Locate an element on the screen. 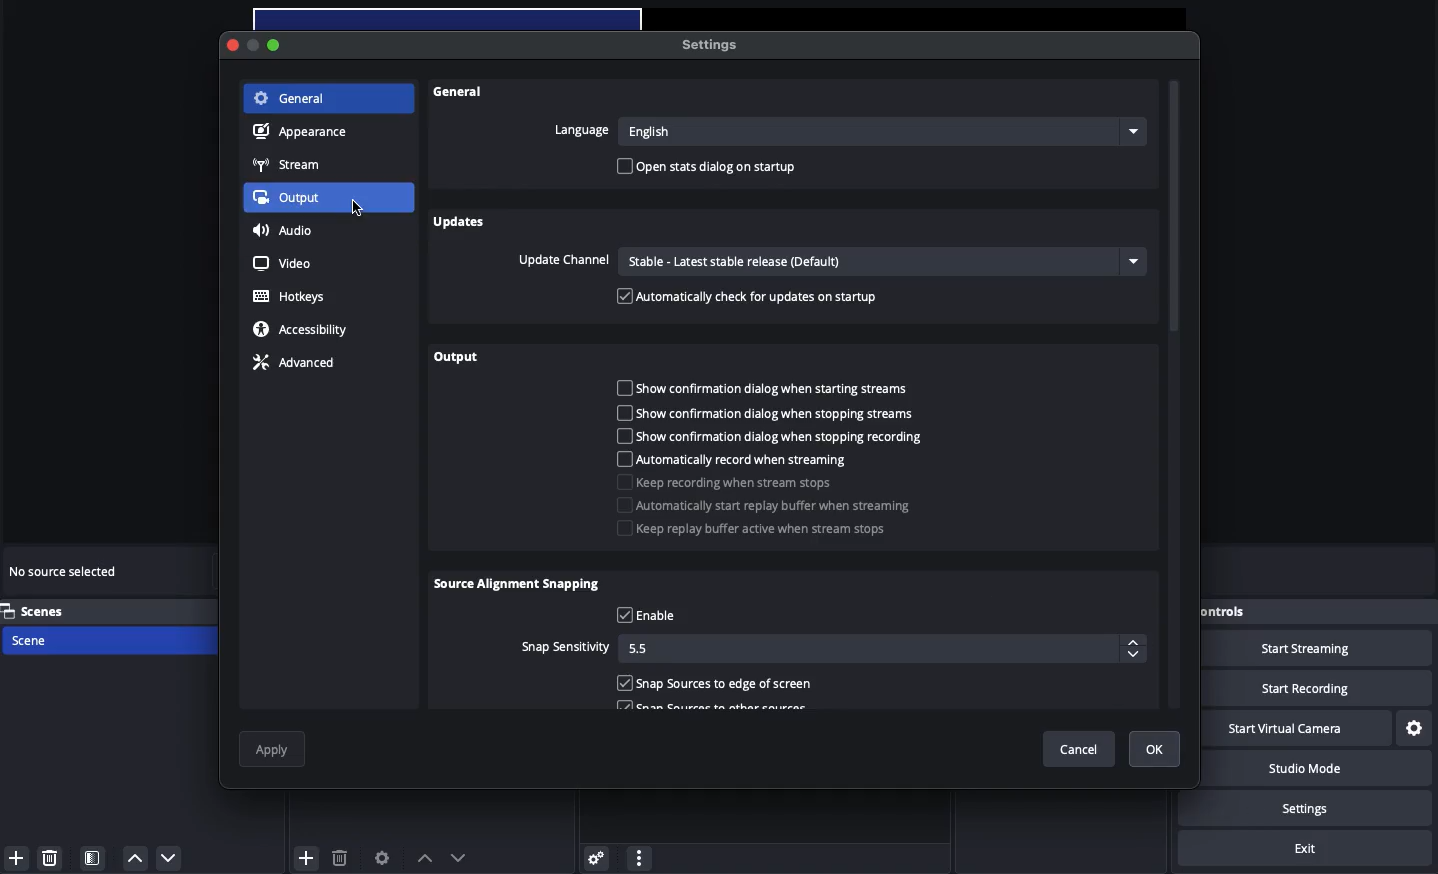  Button is located at coordinates (257, 47).